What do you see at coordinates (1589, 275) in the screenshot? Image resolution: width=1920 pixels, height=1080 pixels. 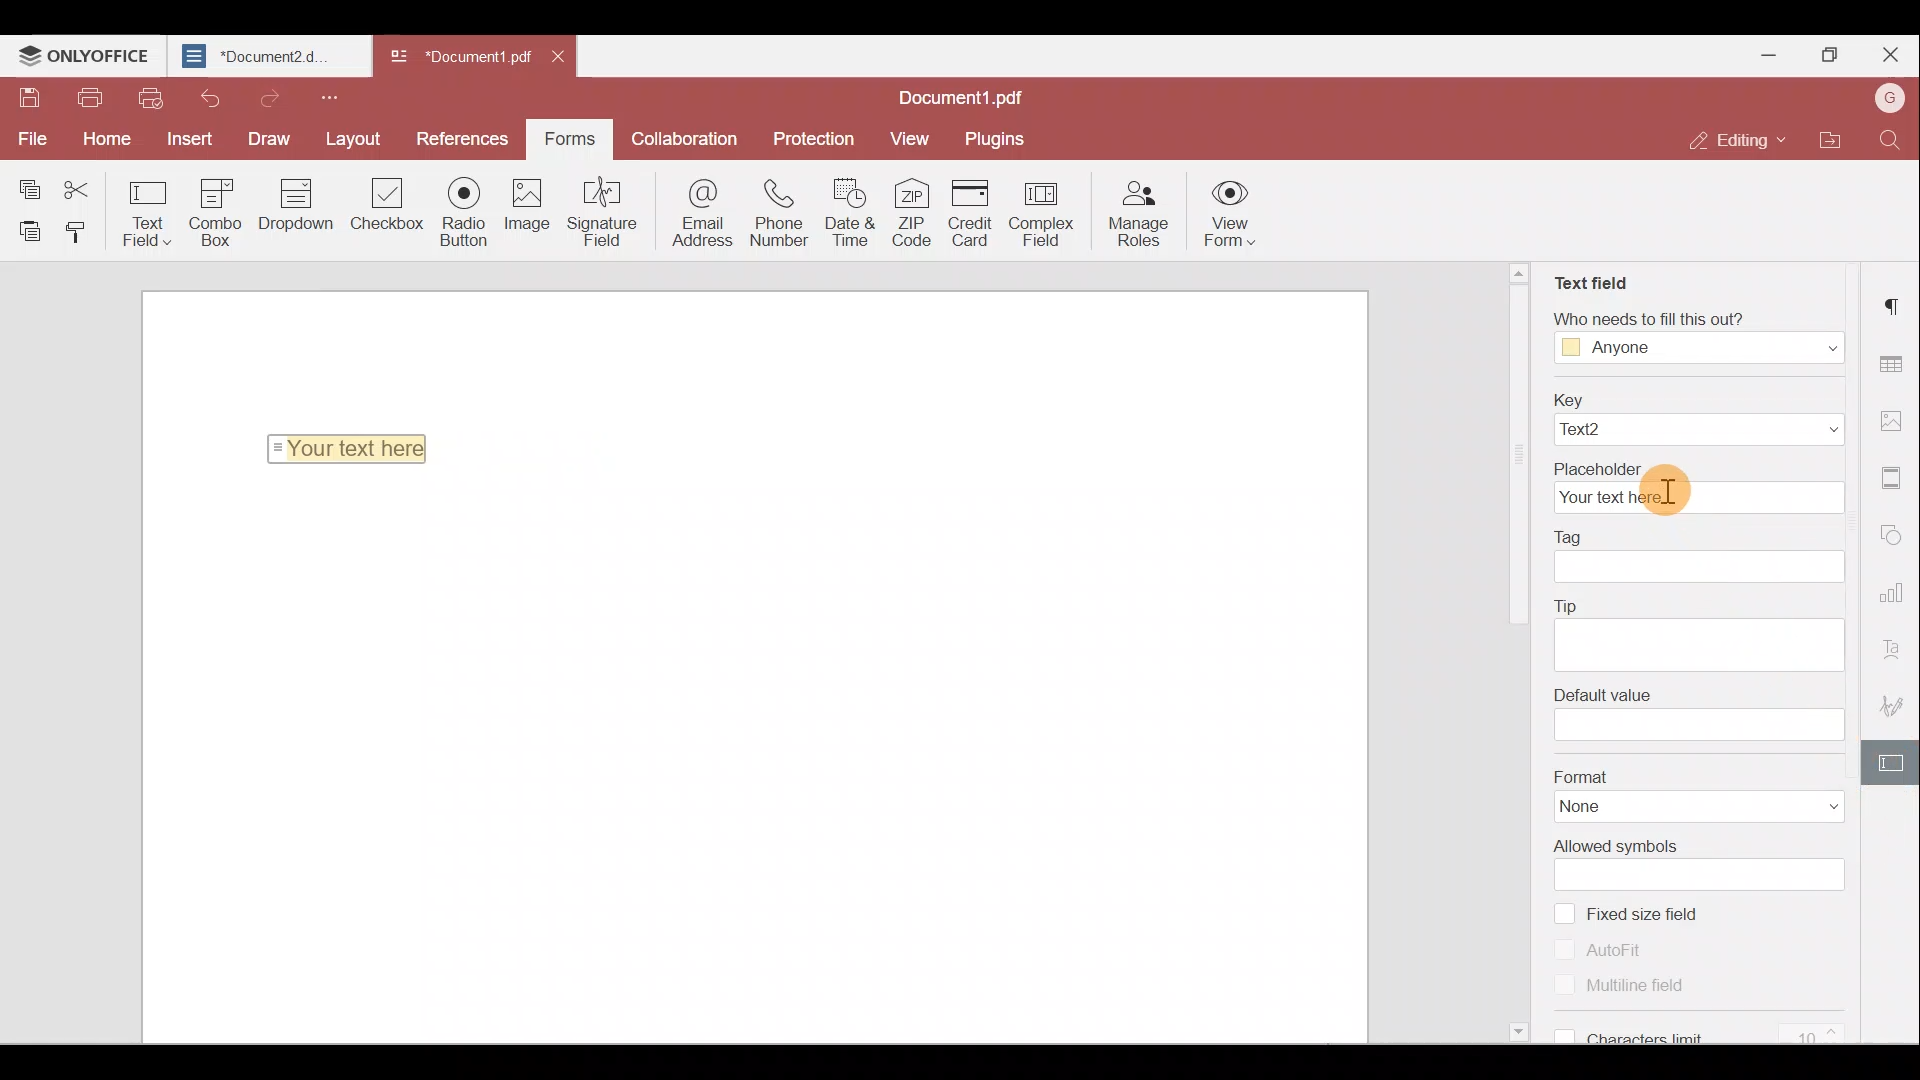 I see `Text field` at bounding box center [1589, 275].